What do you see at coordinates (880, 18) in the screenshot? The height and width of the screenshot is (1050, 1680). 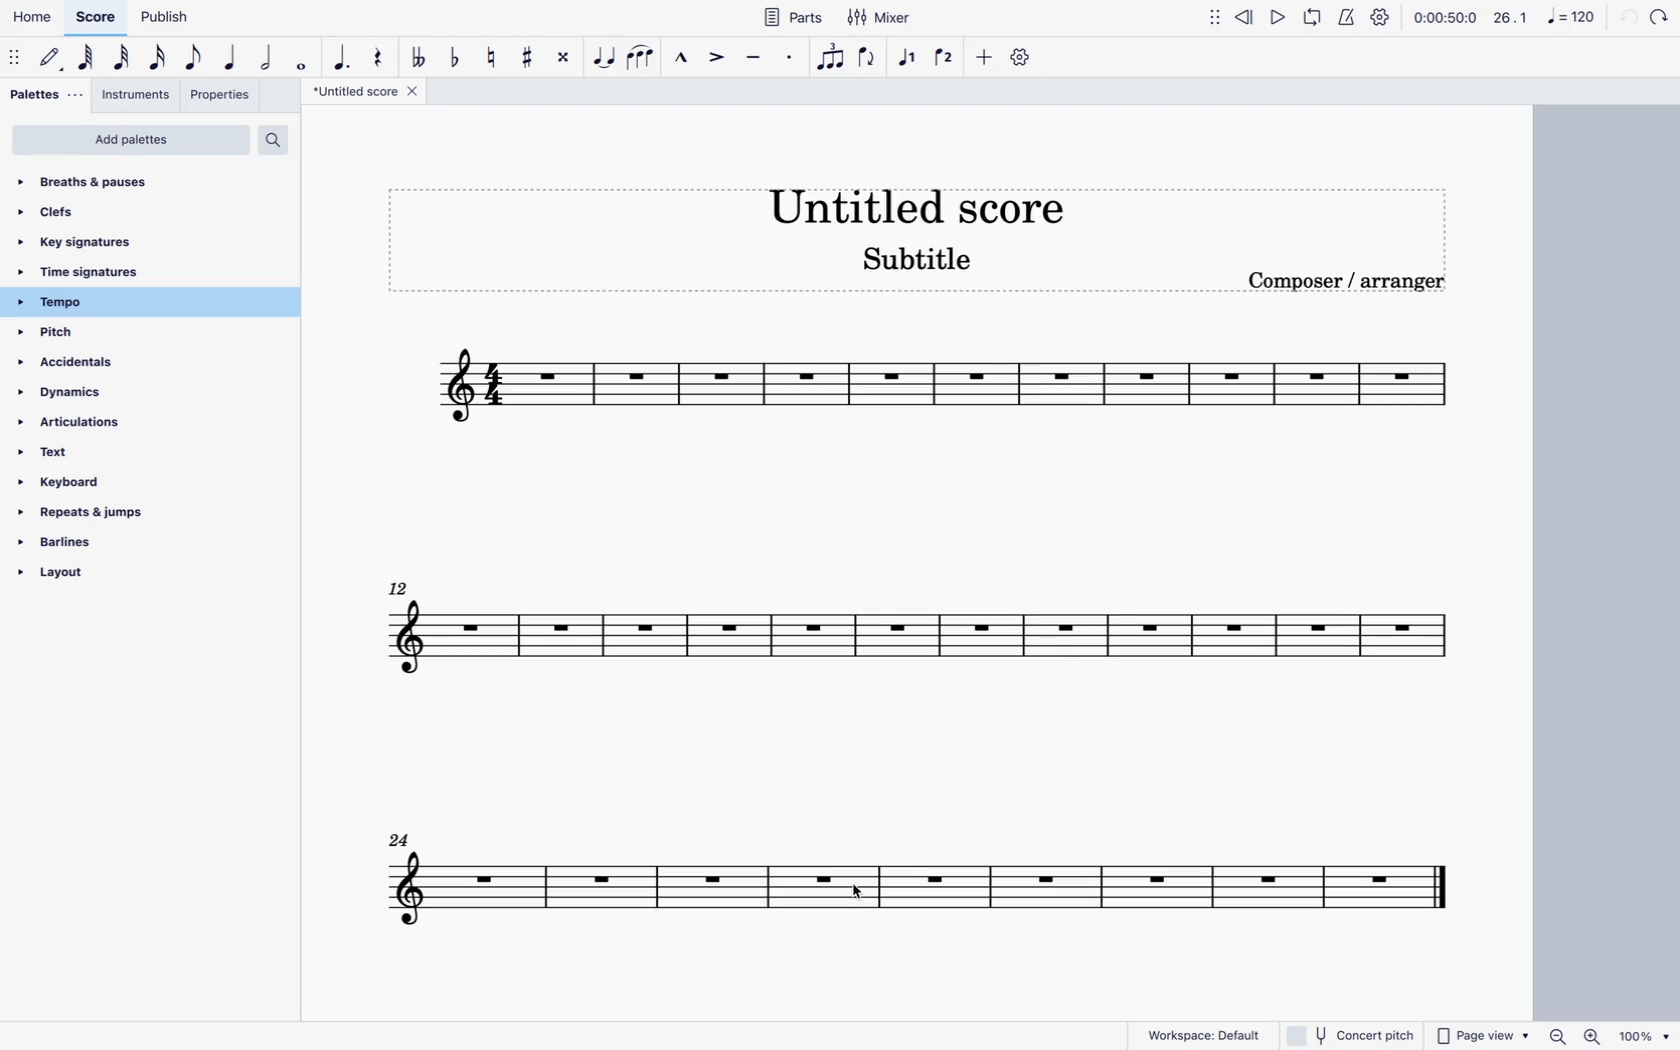 I see `mixer` at bounding box center [880, 18].